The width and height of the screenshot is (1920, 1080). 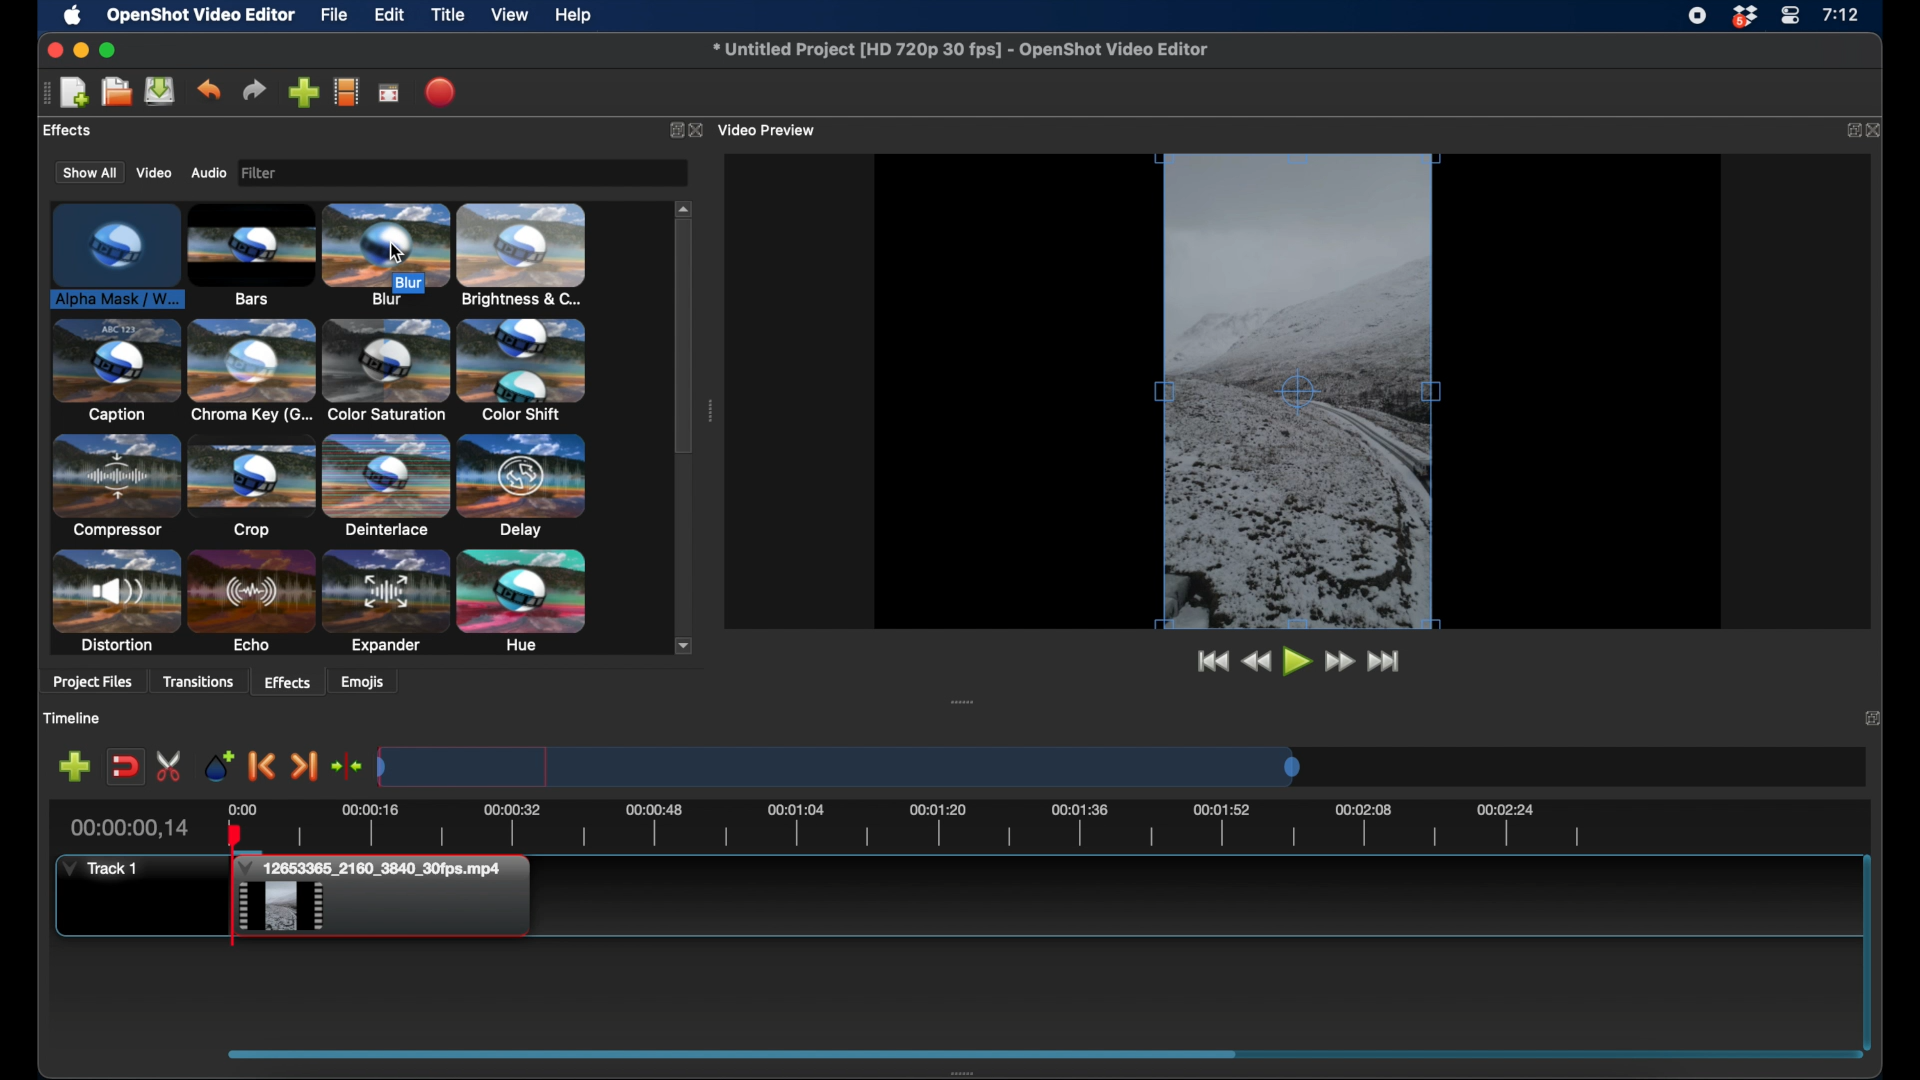 What do you see at coordinates (389, 898) in the screenshot?
I see `File added to timeline` at bounding box center [389, 898].